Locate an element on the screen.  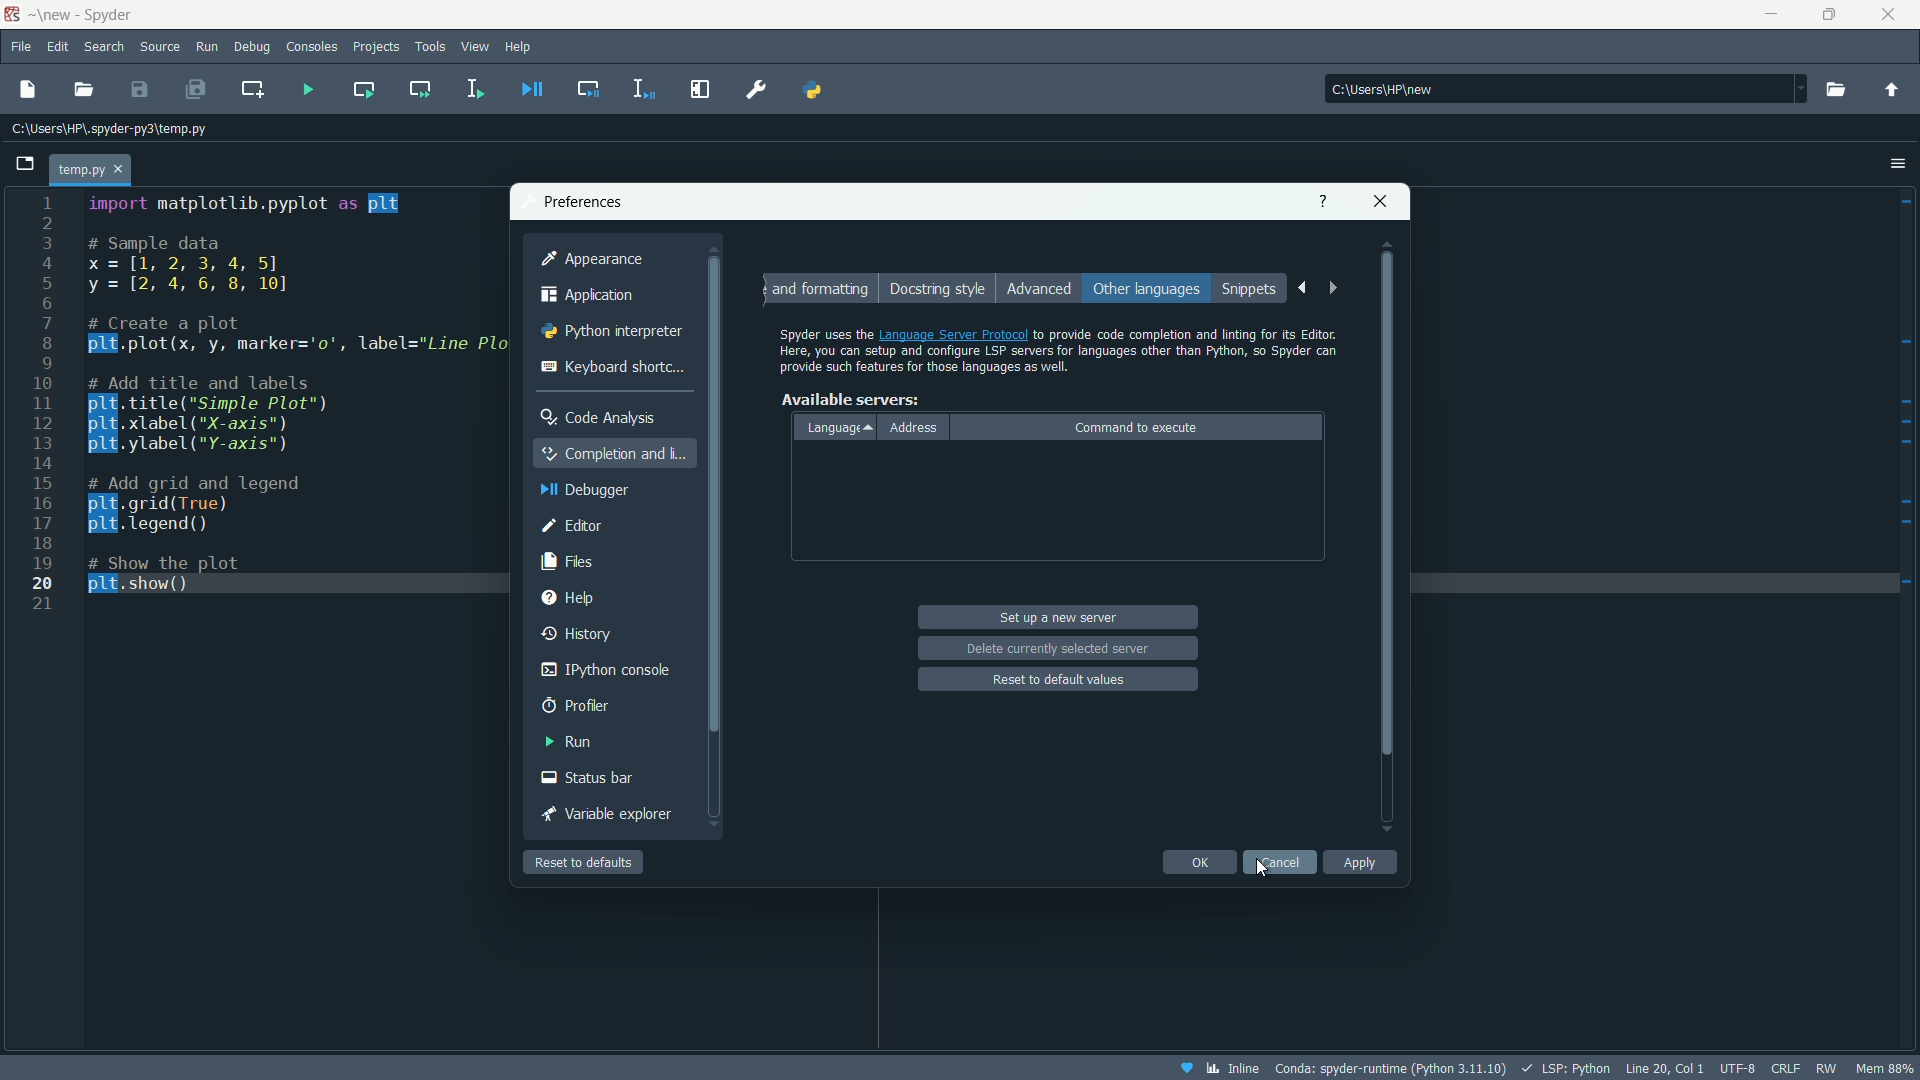
back is located at coordinates (1301, 288).